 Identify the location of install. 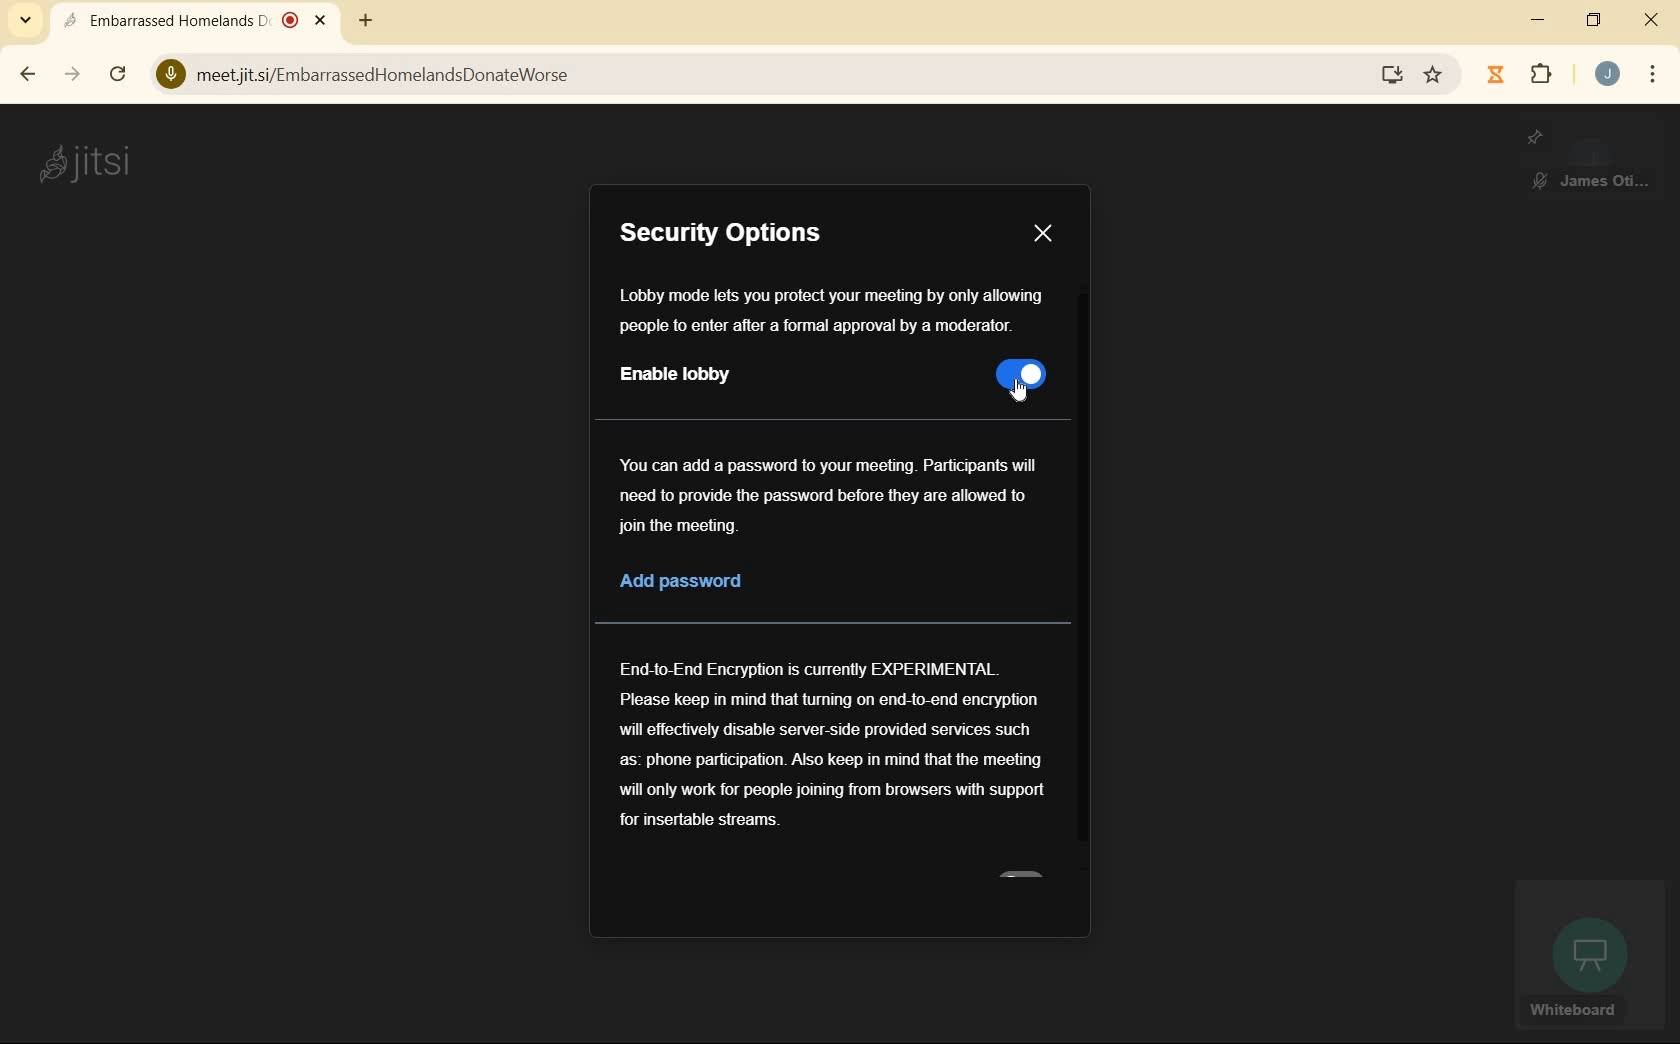
(1394, 75).